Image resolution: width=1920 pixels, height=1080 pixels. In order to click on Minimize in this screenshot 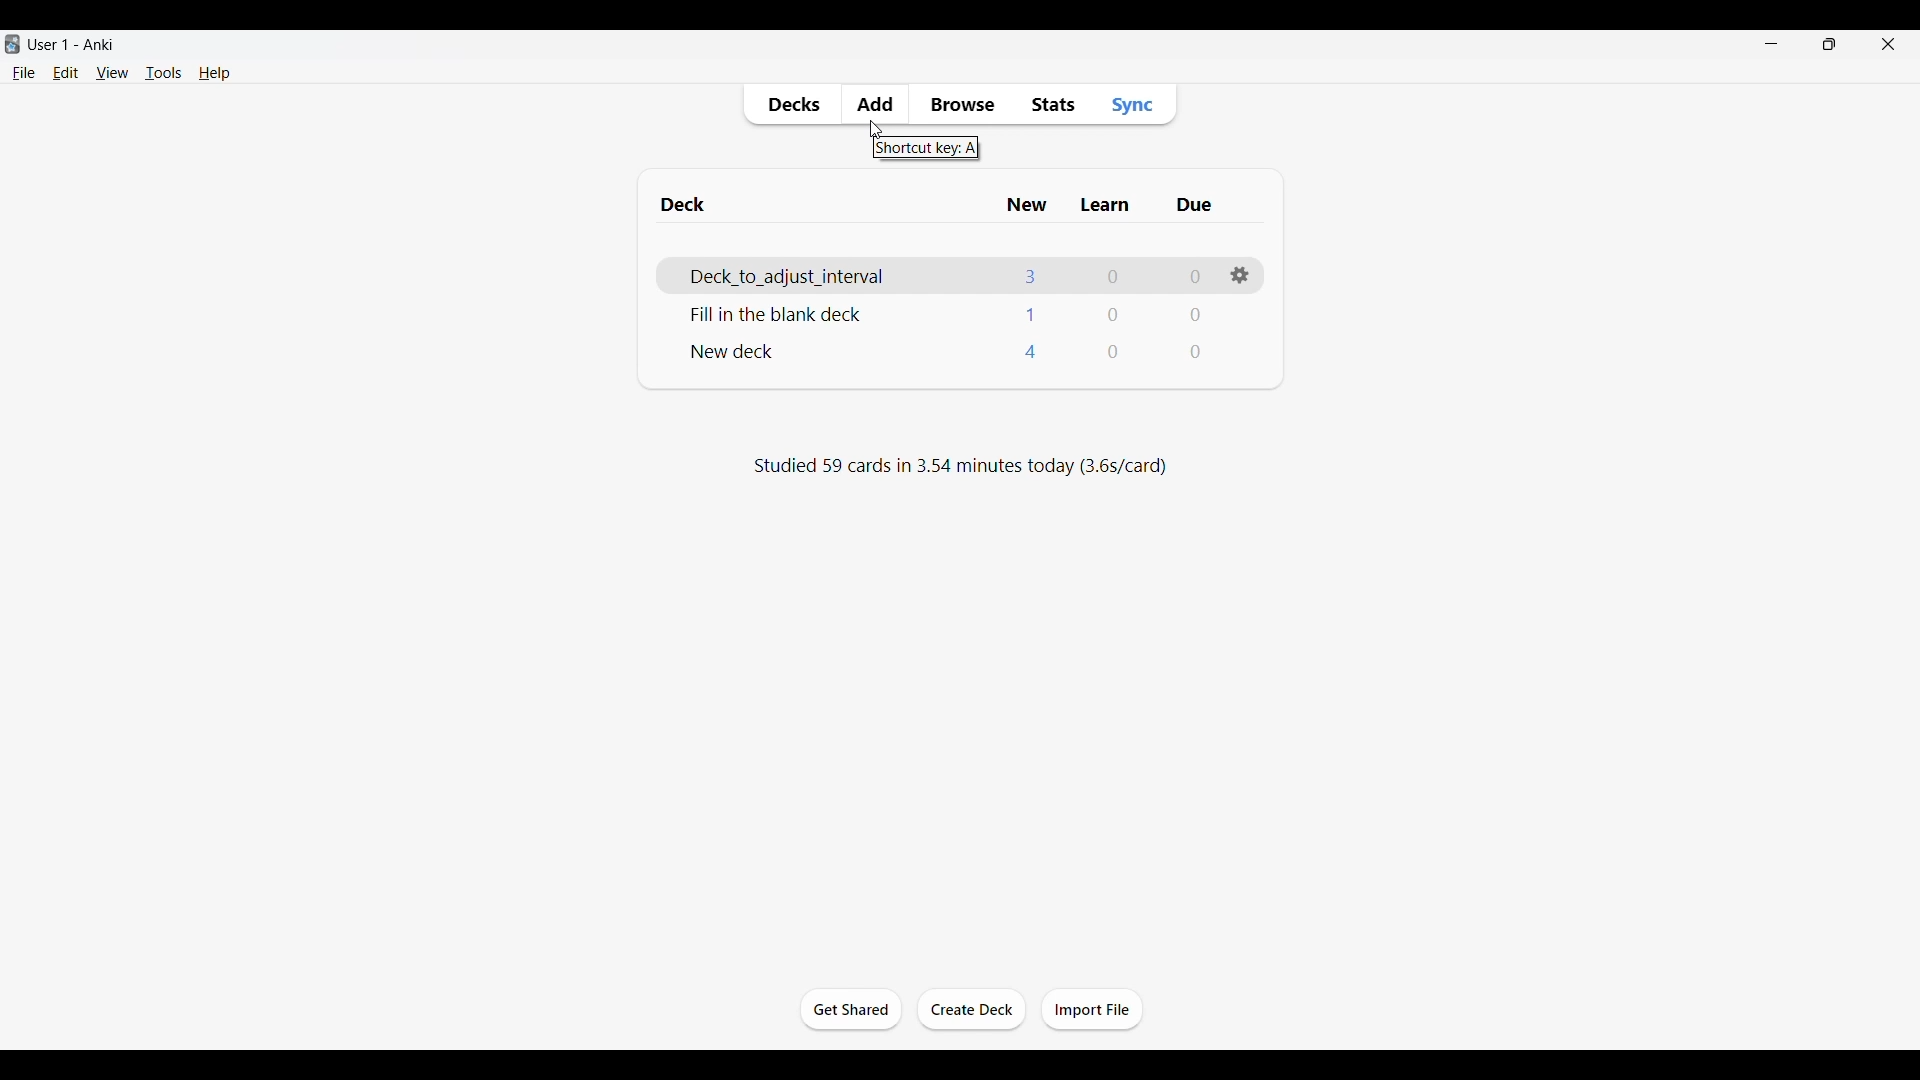, I will do `click(1771, 44)`.